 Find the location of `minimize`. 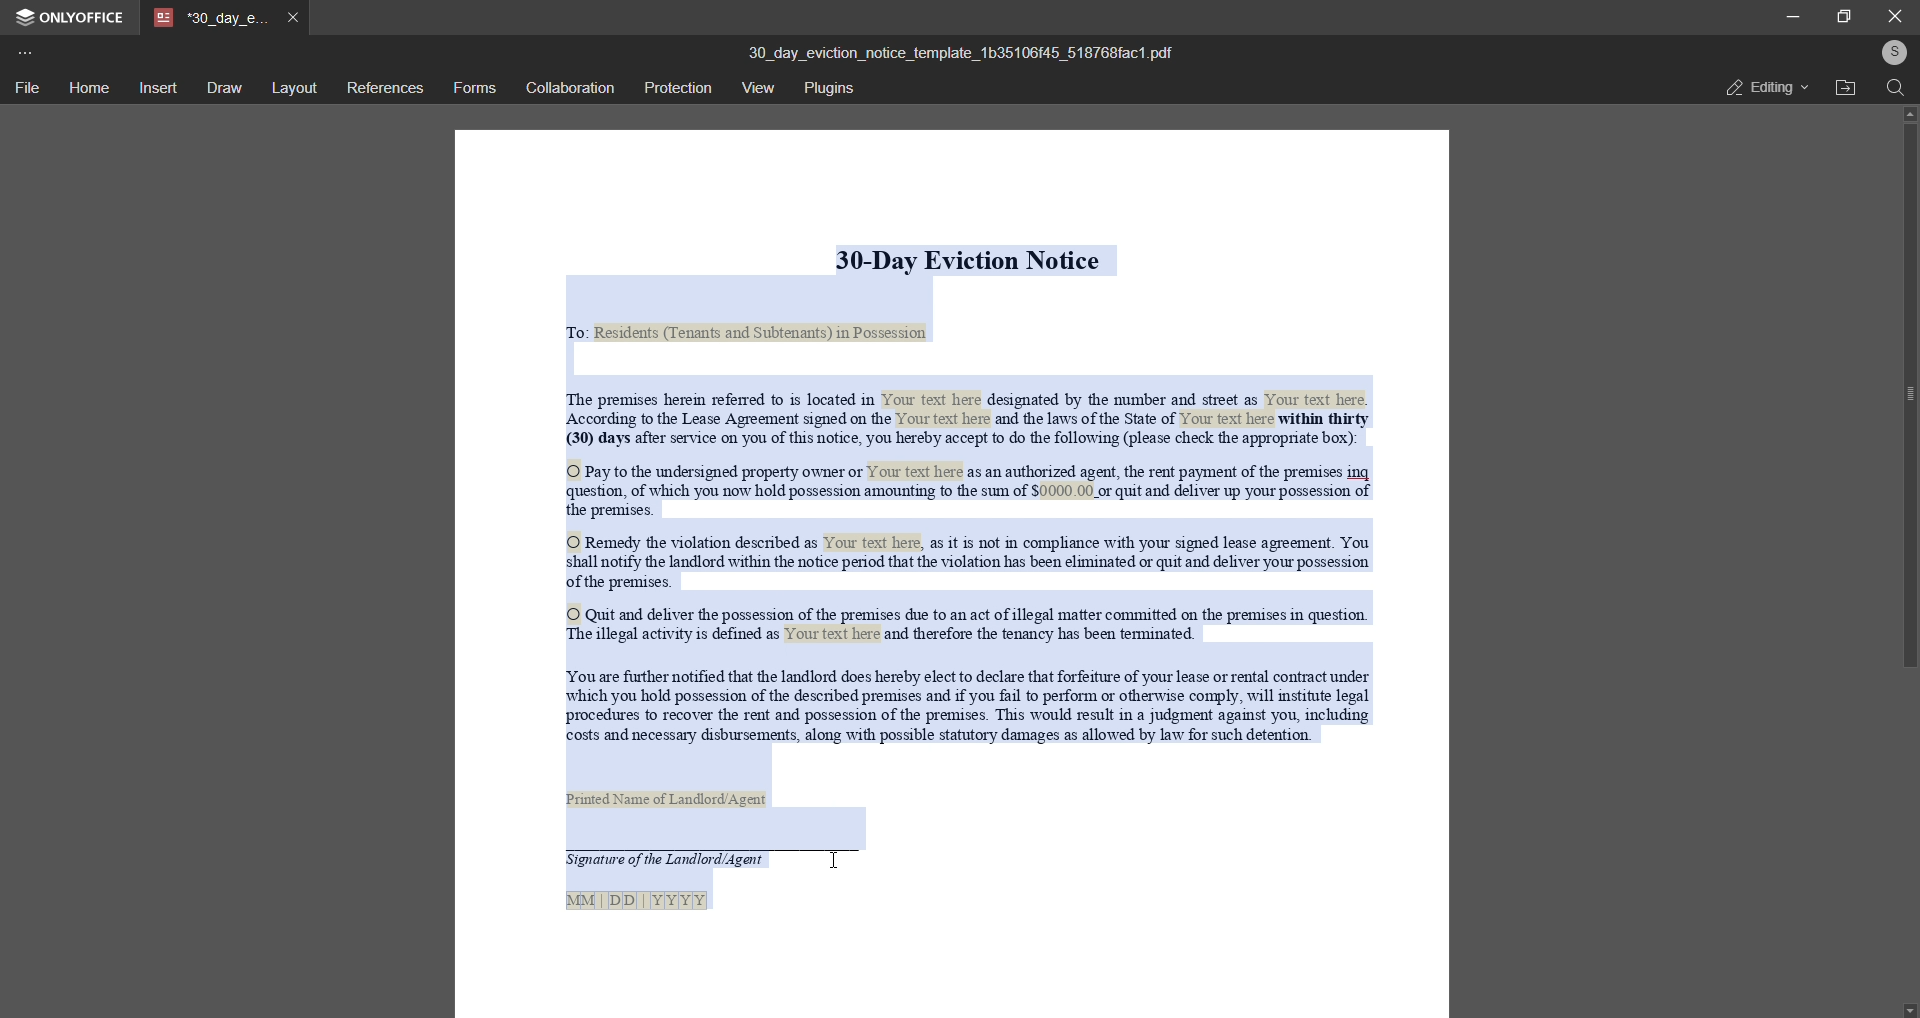

minimize is located at coordinates (1790, 16).